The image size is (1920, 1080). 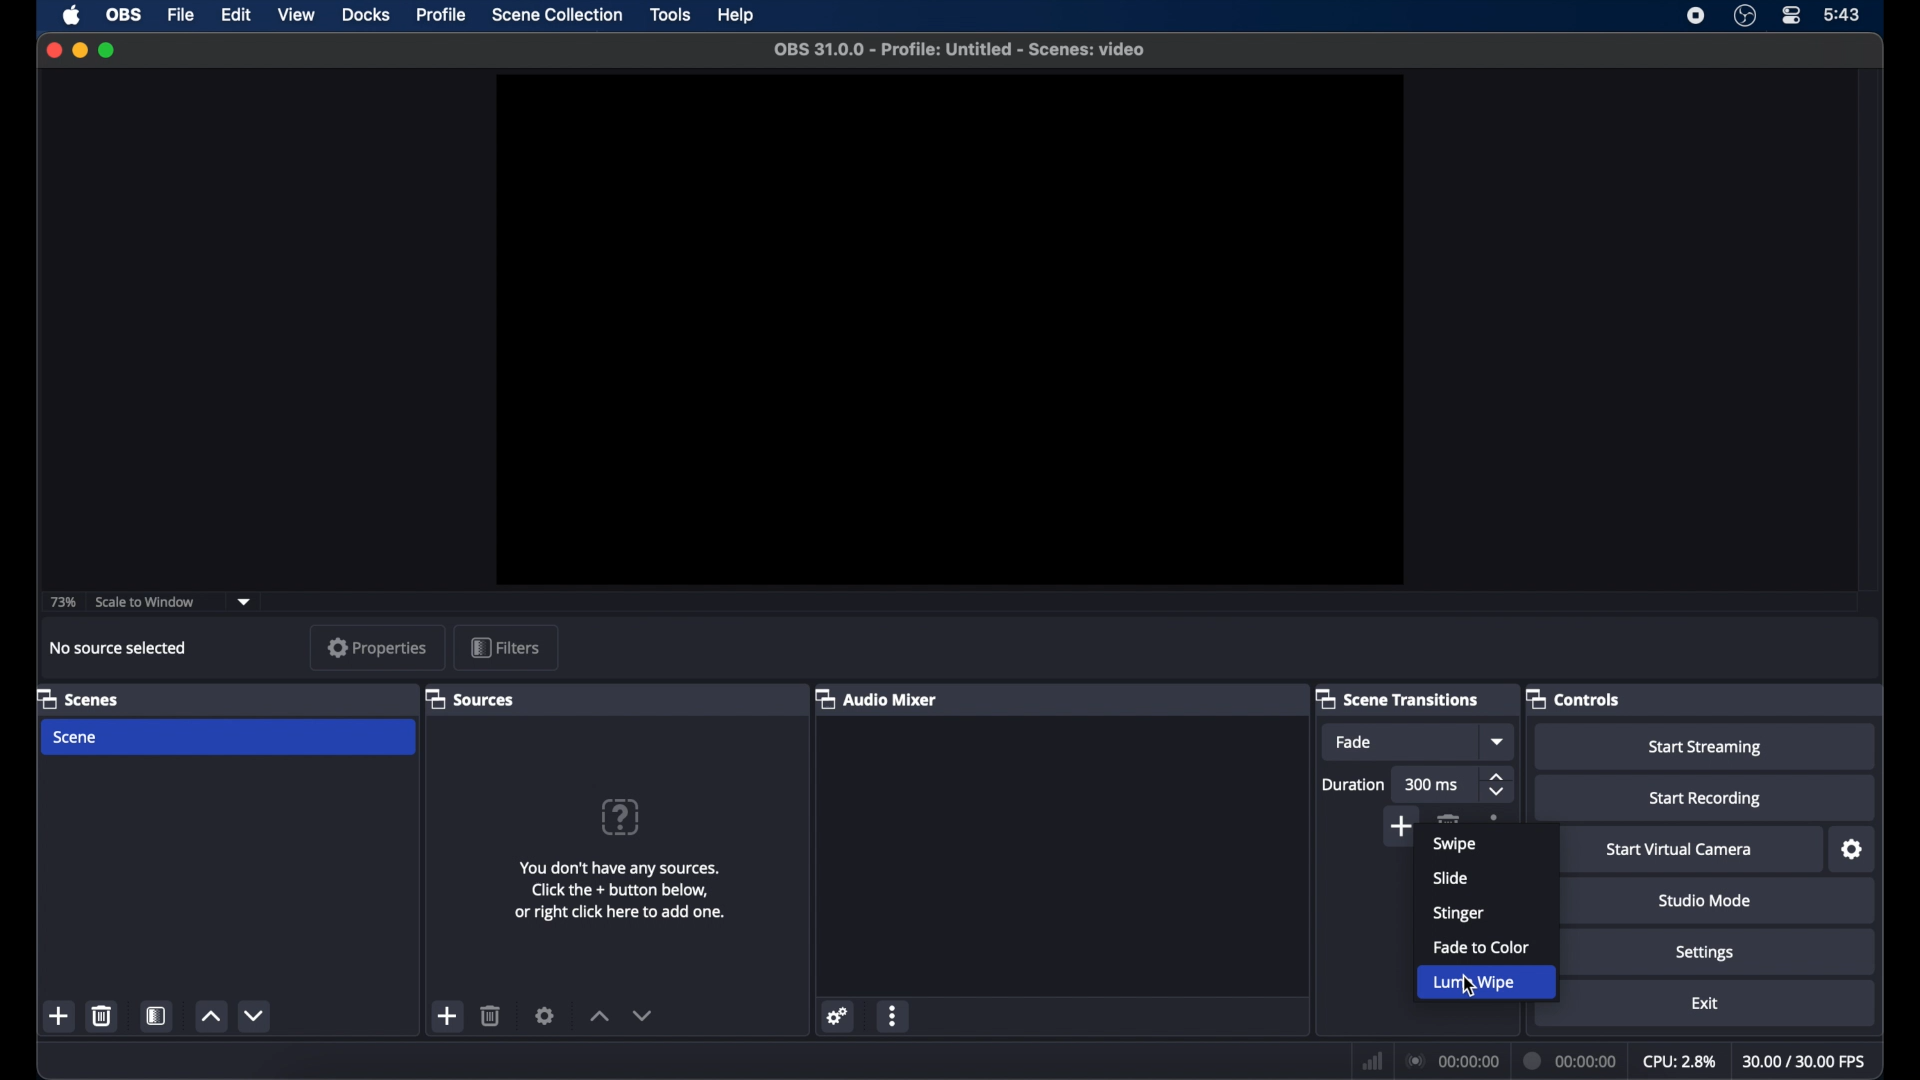 What do you see at coordinates (1499, 785) in the screenshot?
I see `stepper buttons` at bounding box center [1499, 785].